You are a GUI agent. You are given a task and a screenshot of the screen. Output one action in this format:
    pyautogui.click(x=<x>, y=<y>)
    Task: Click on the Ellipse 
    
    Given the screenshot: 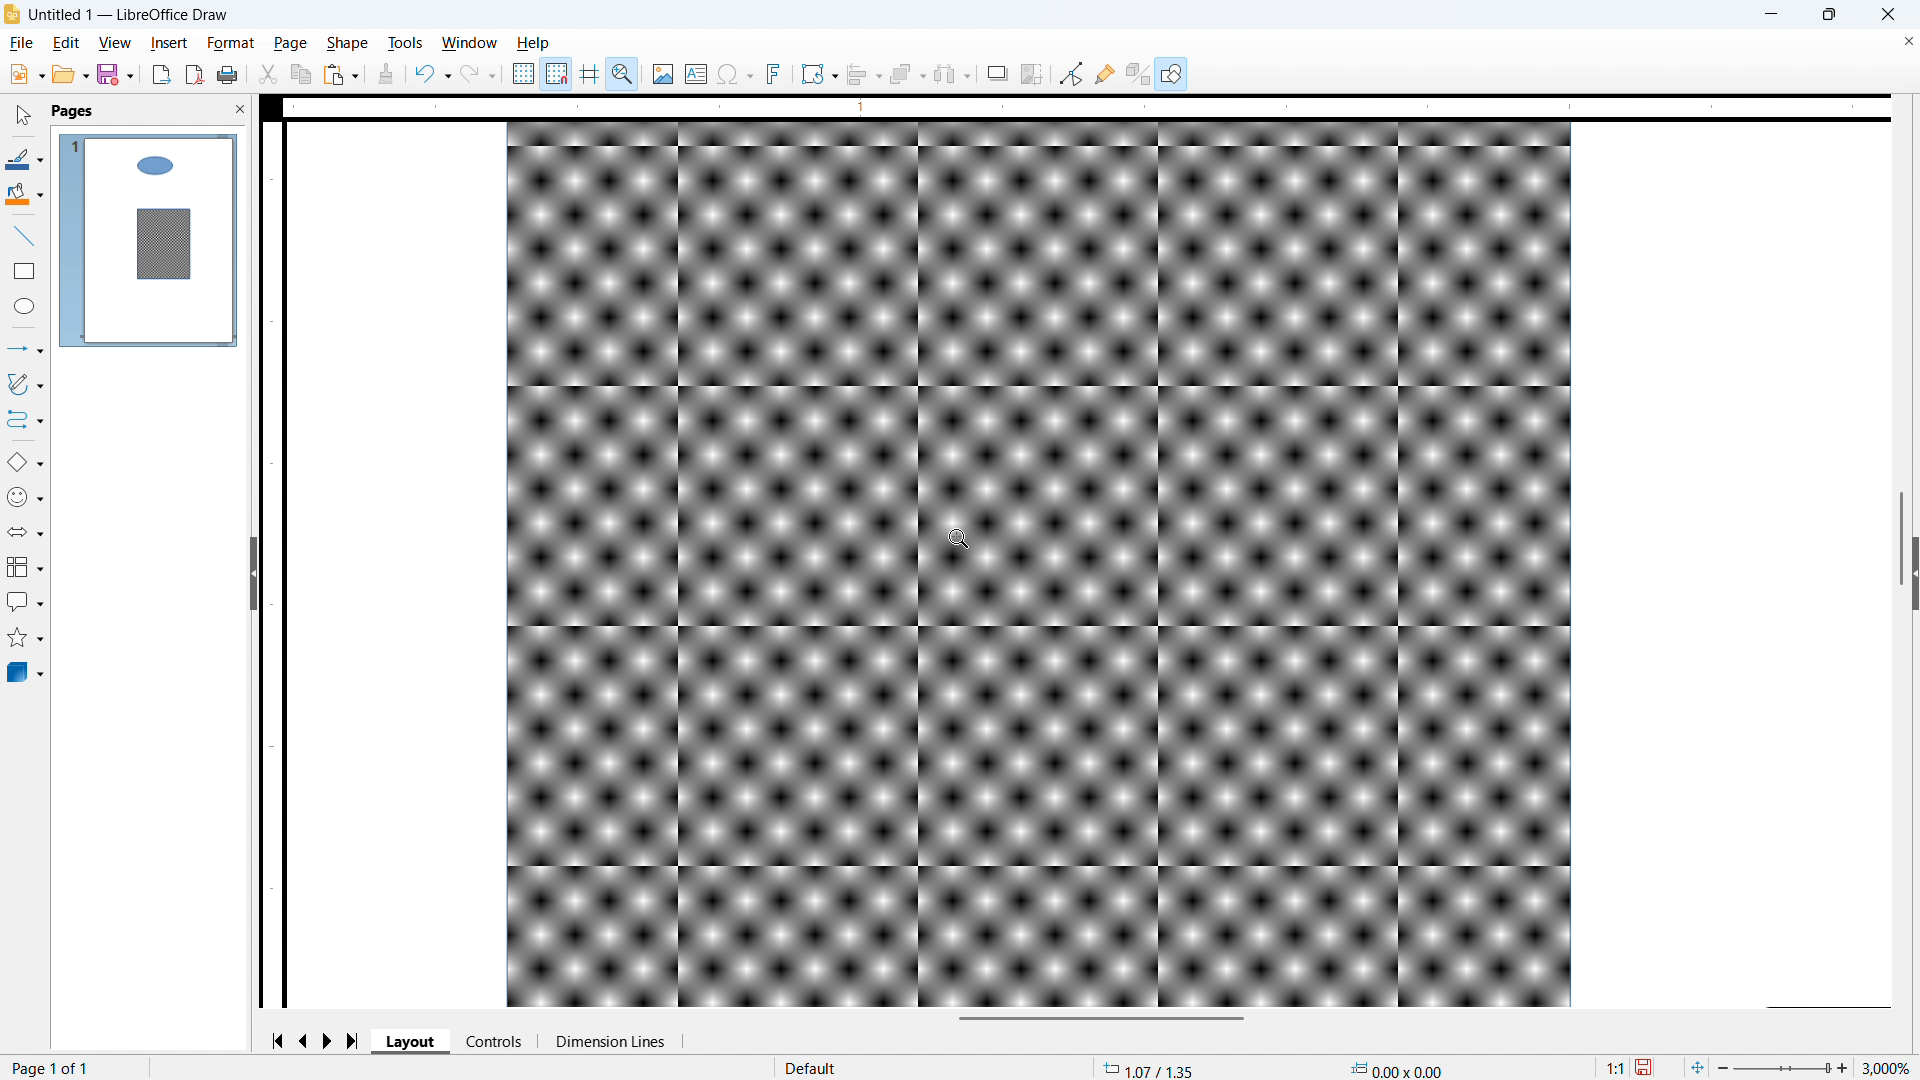 What is the action you would take?
    pyautogui.click(x=23, y=306)
    